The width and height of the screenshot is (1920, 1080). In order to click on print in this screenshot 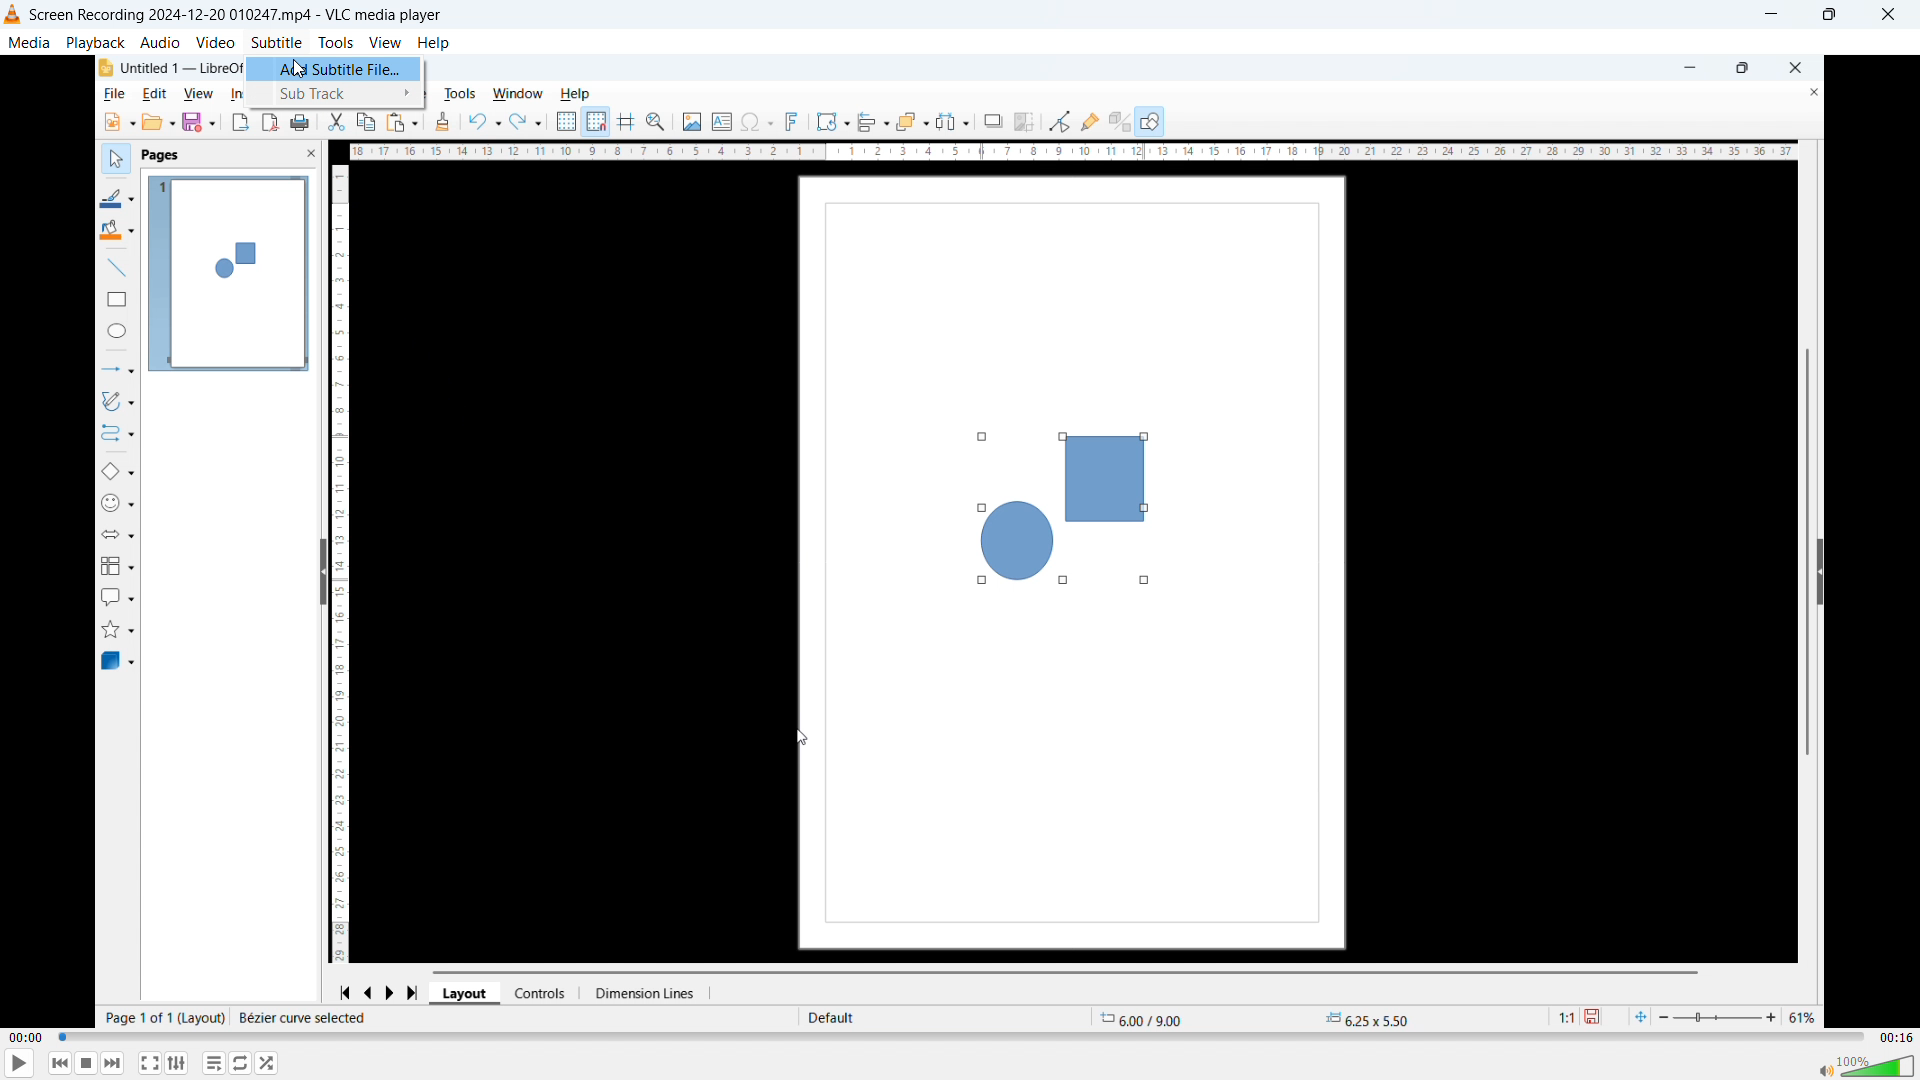, I will do `click(302, 122)`.